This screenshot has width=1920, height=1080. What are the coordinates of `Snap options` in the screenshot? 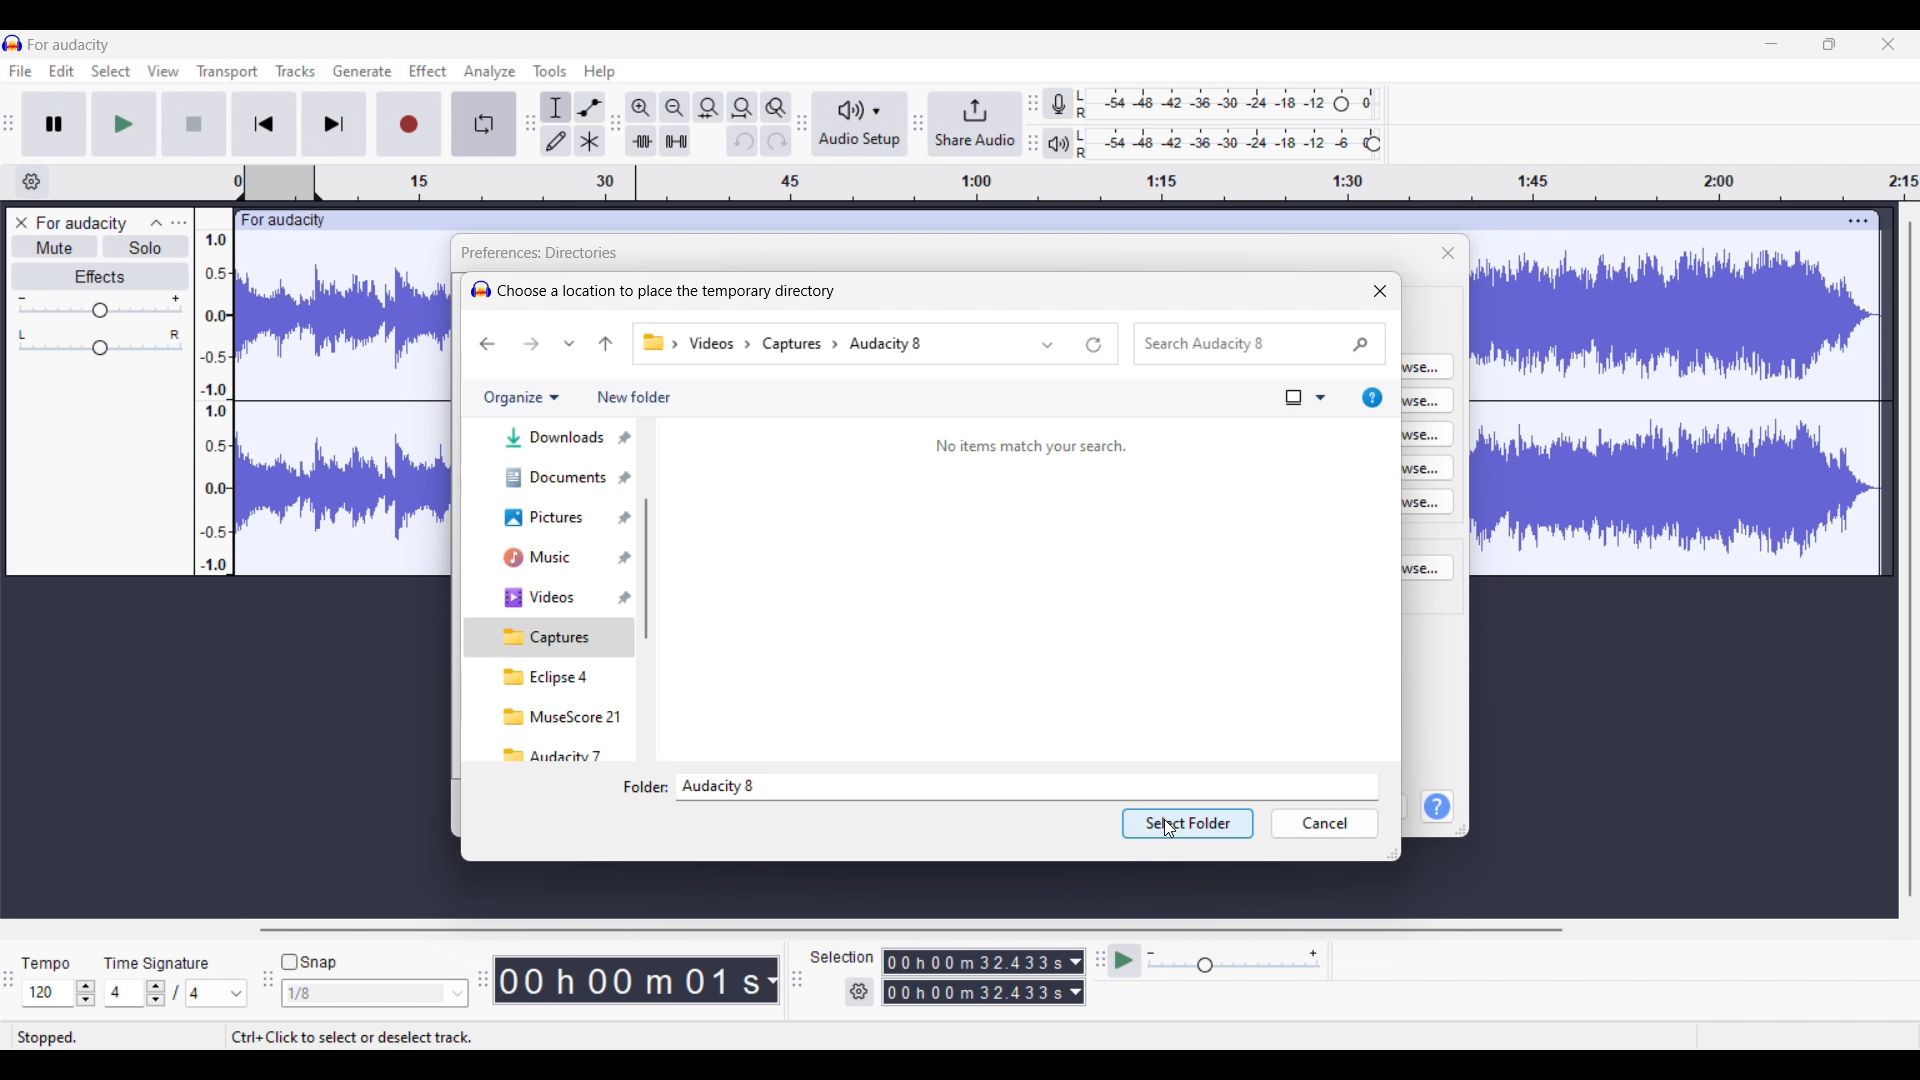 It's located at (374, 993).